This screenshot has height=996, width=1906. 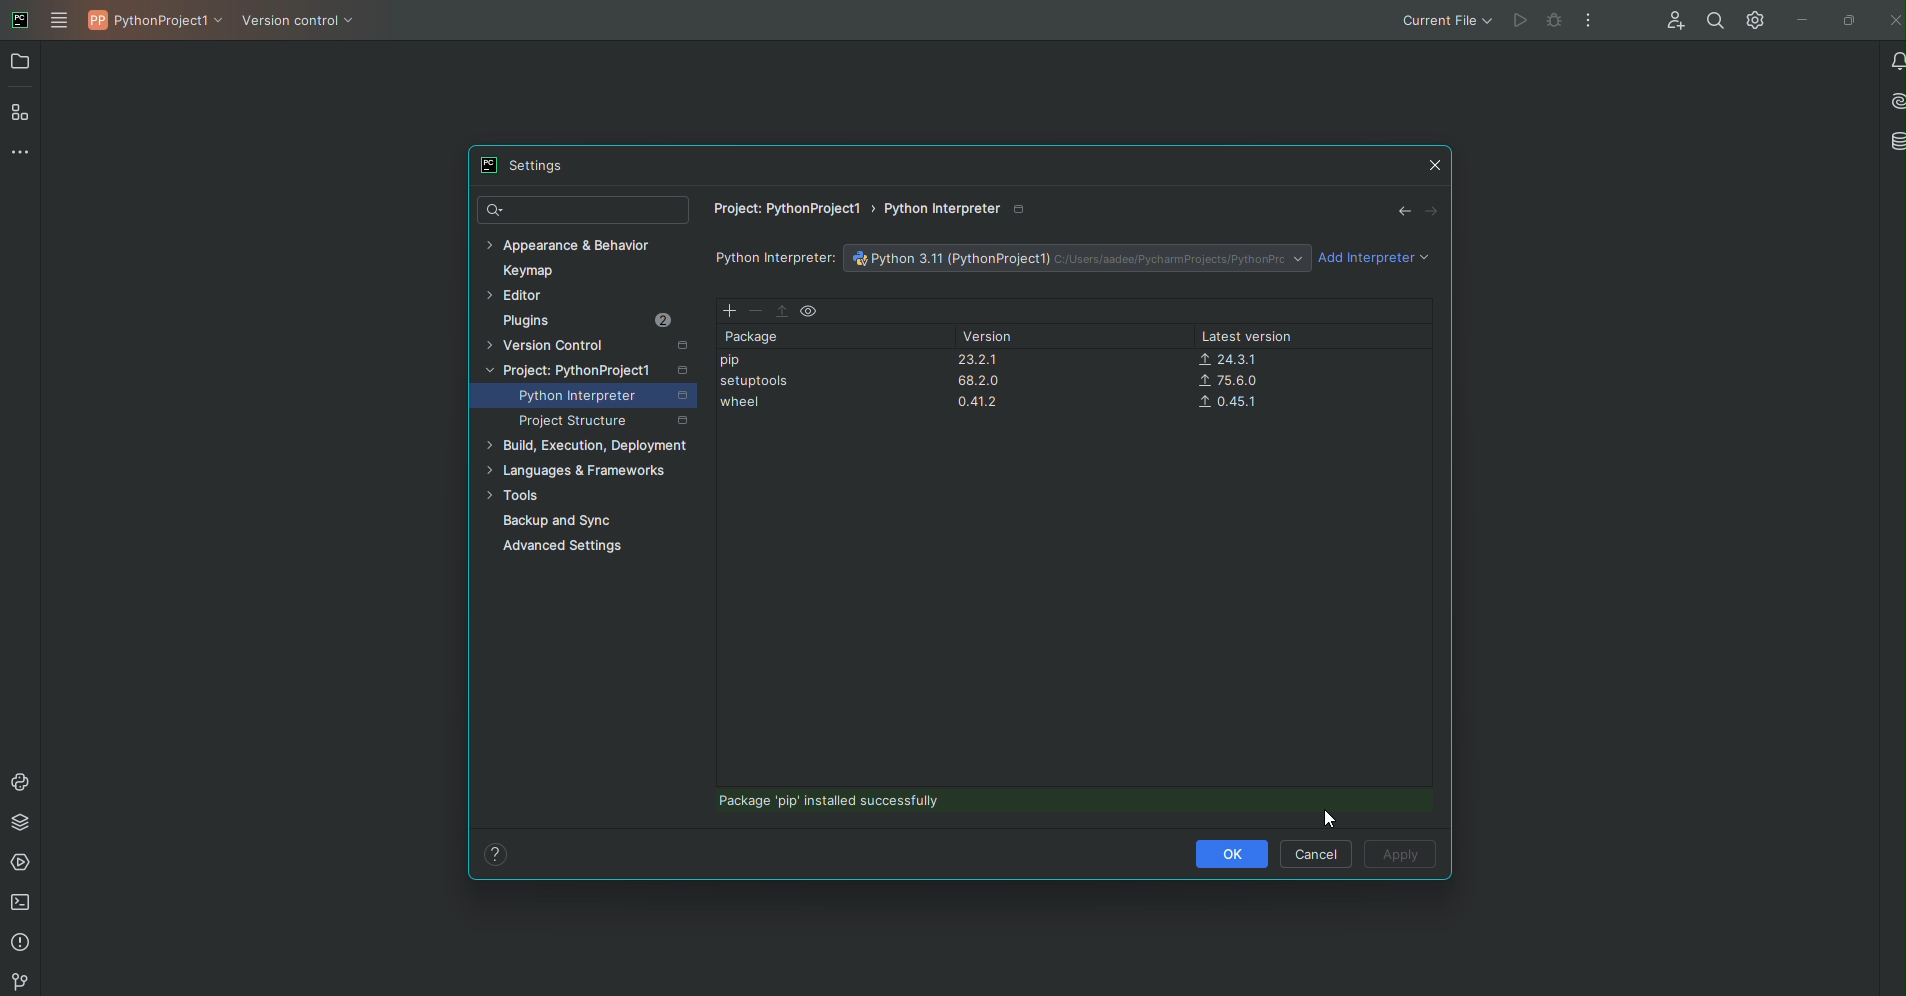 I want to click on Settings, so click(x=519, y=165).